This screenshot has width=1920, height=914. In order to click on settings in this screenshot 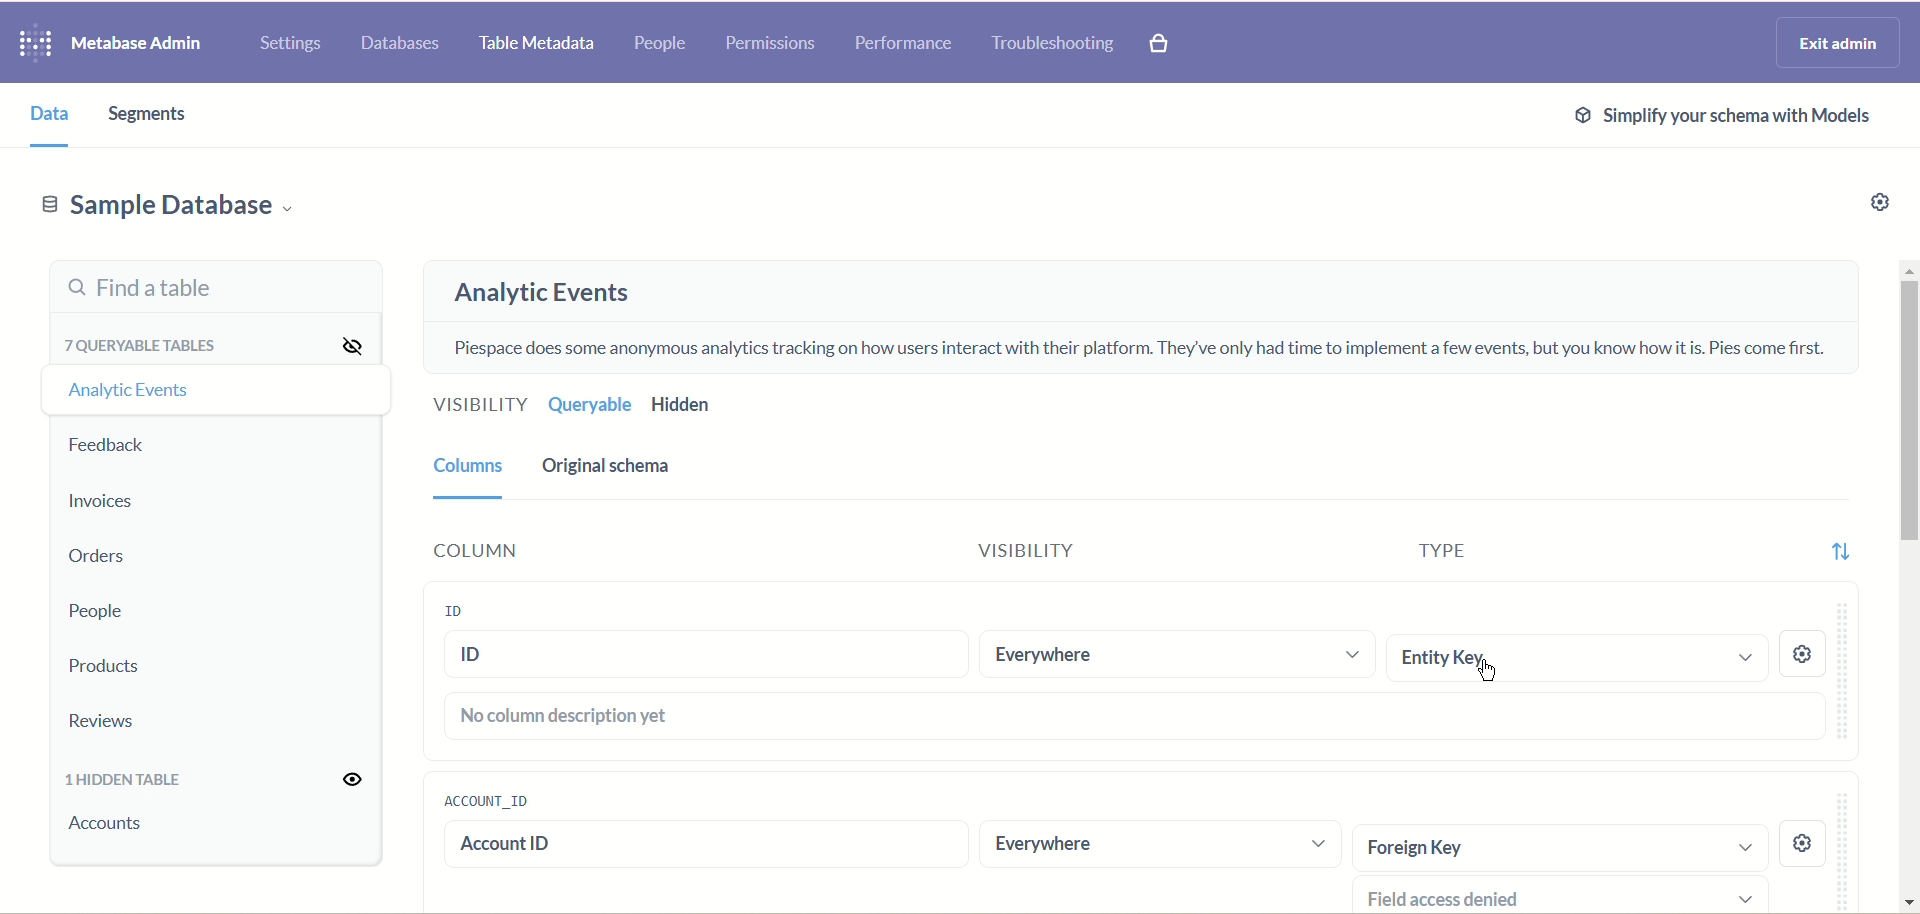, I will do `click(1864, 207)`.